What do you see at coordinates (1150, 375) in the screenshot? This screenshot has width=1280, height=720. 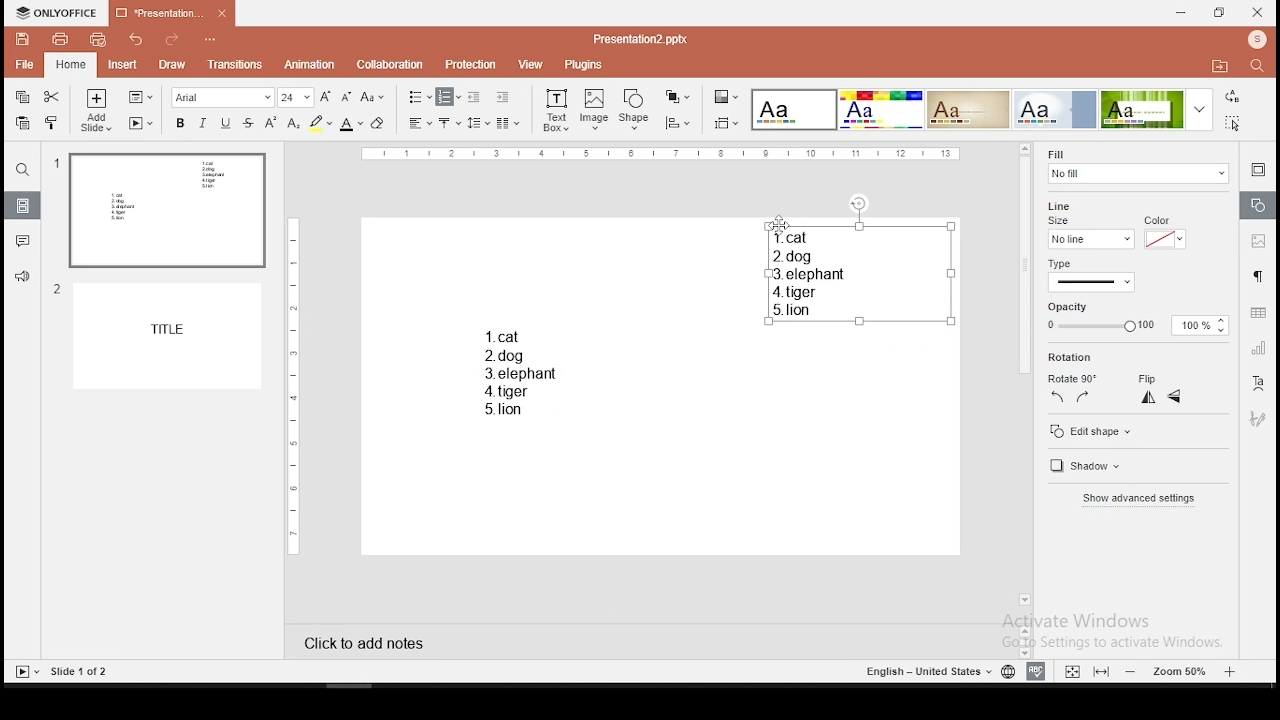 I see `flip` at bounding box center [1150, 375].